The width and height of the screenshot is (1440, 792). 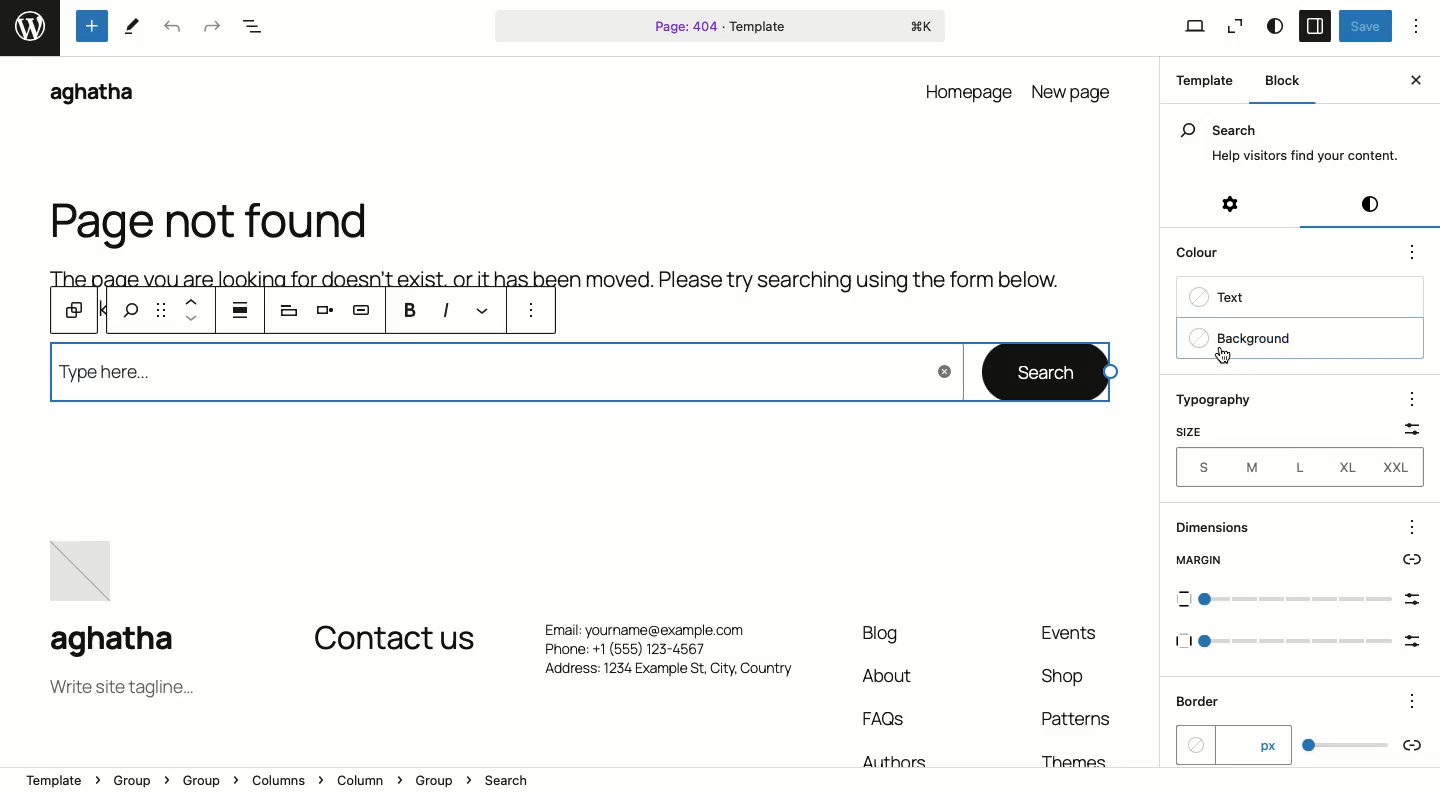 I want to click on Typography, so click(x=1214, y=401).